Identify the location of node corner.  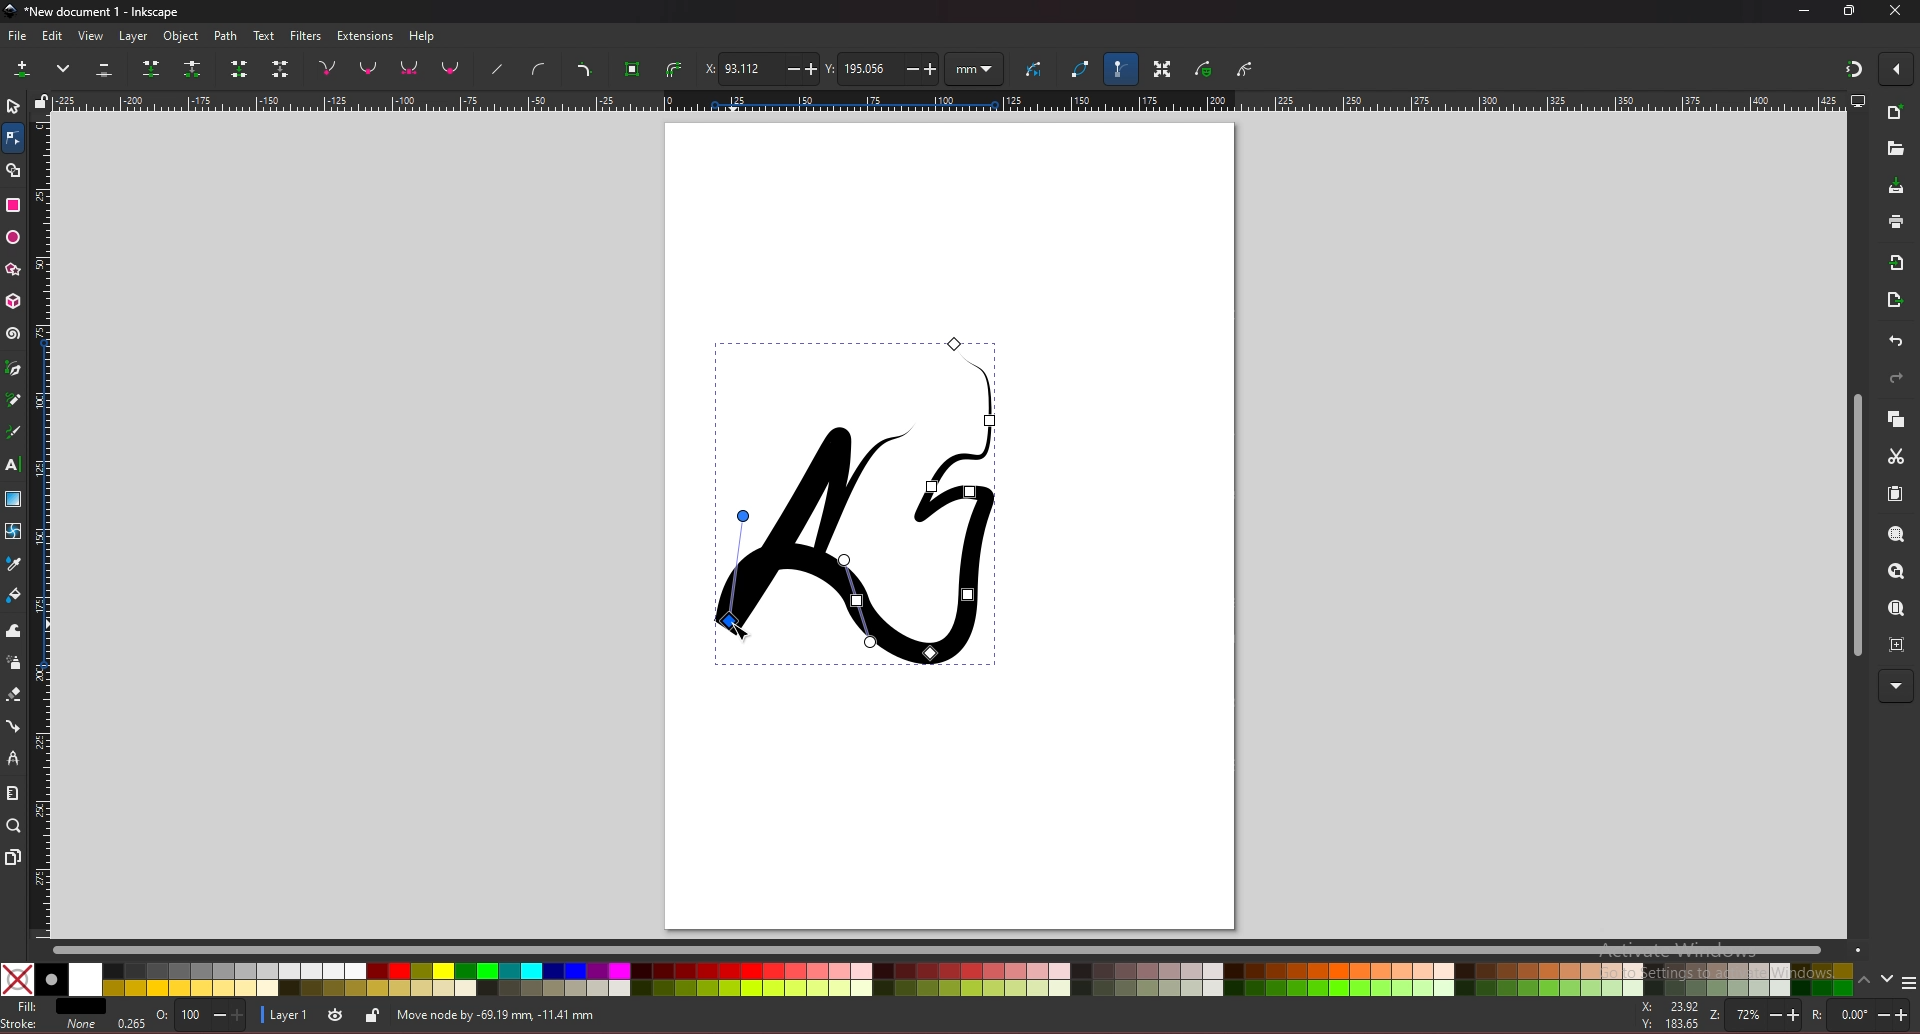
(327, 67).